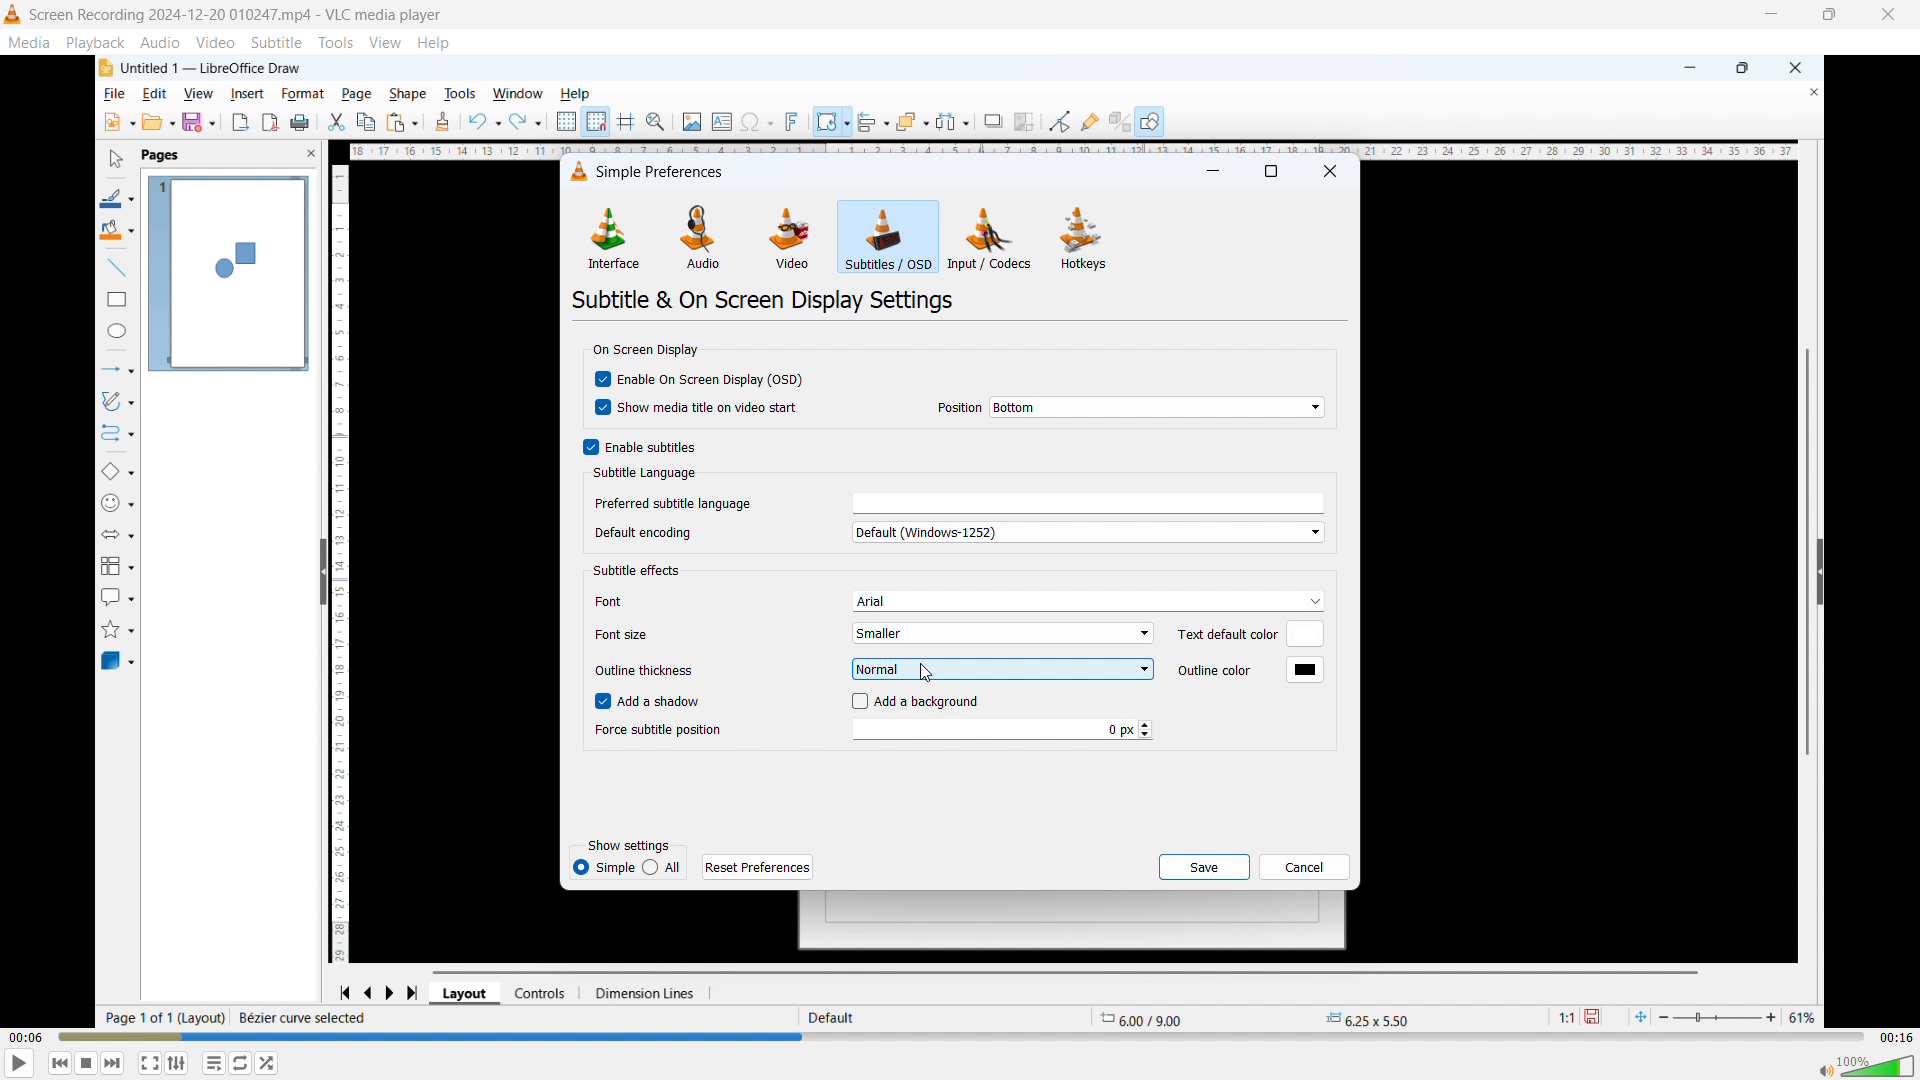 This screenshot has height=1080, width=1920. I want to click on Media , so click(28, 43).